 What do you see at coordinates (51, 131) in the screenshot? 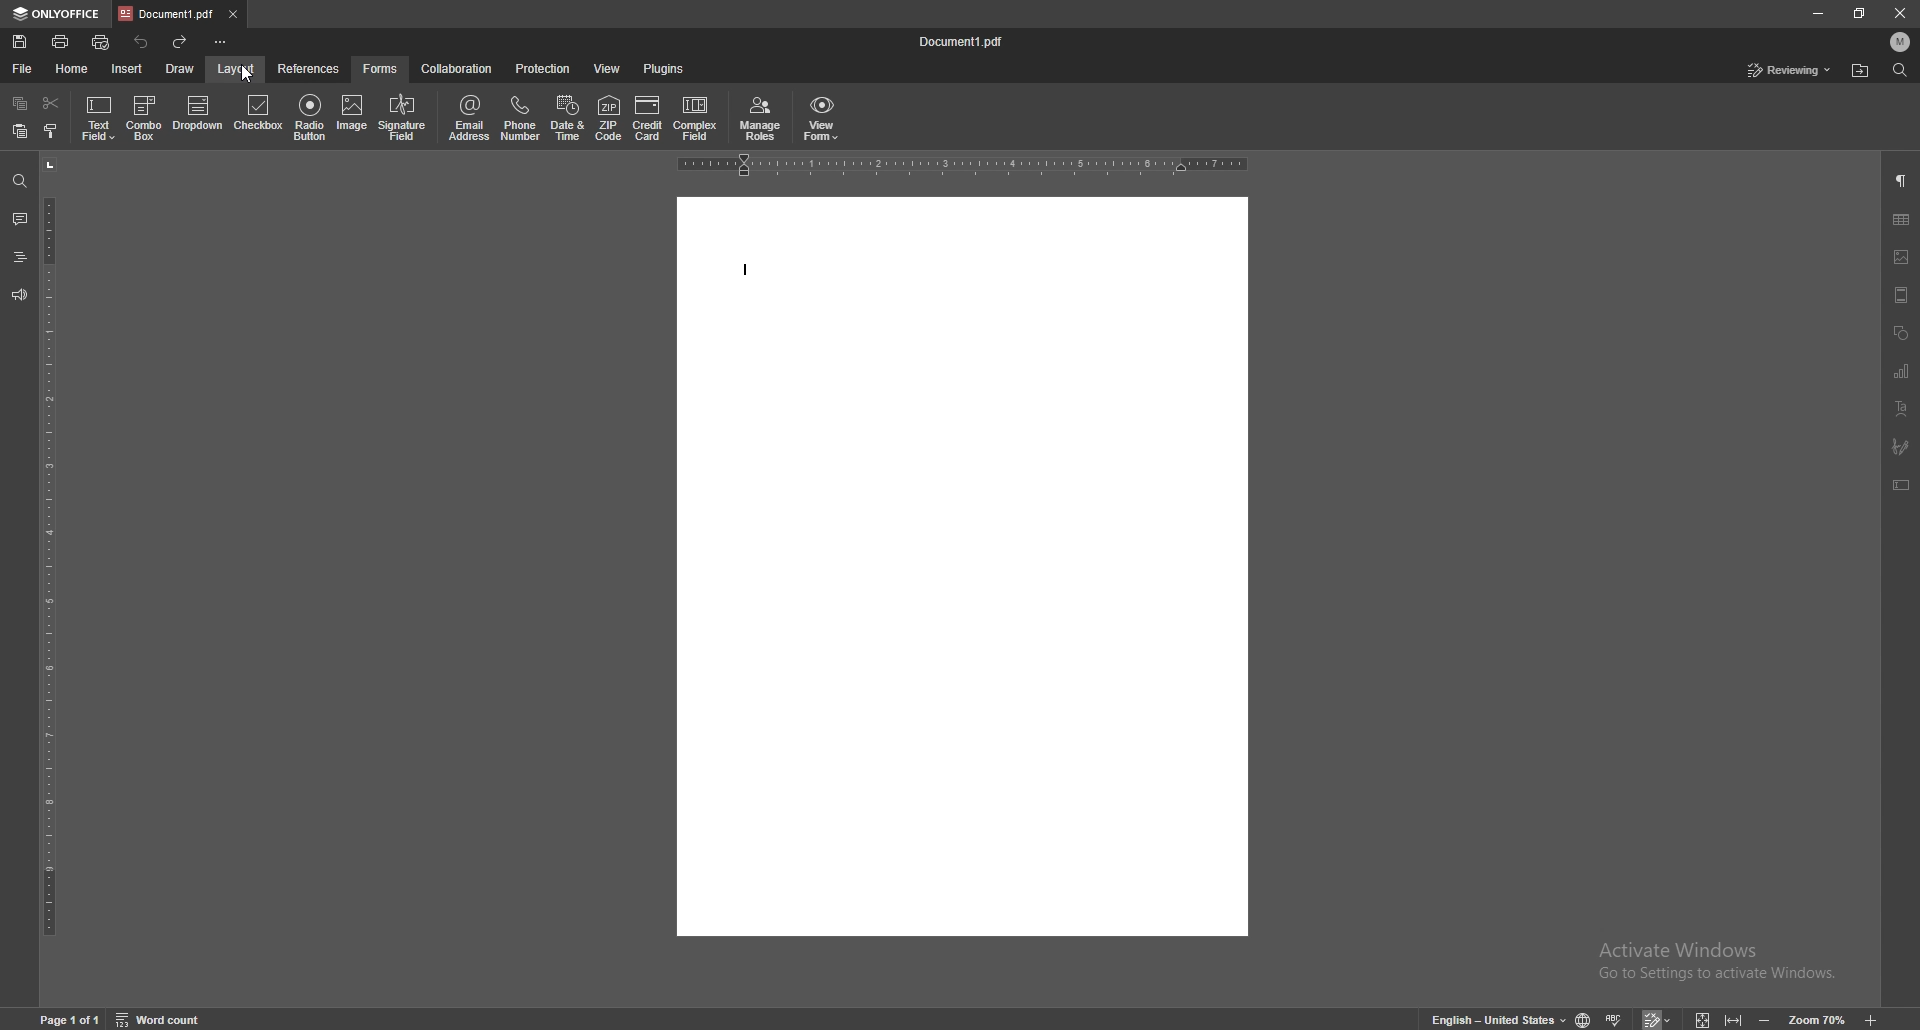
I see `copy style` at bounding box center [51, 131].